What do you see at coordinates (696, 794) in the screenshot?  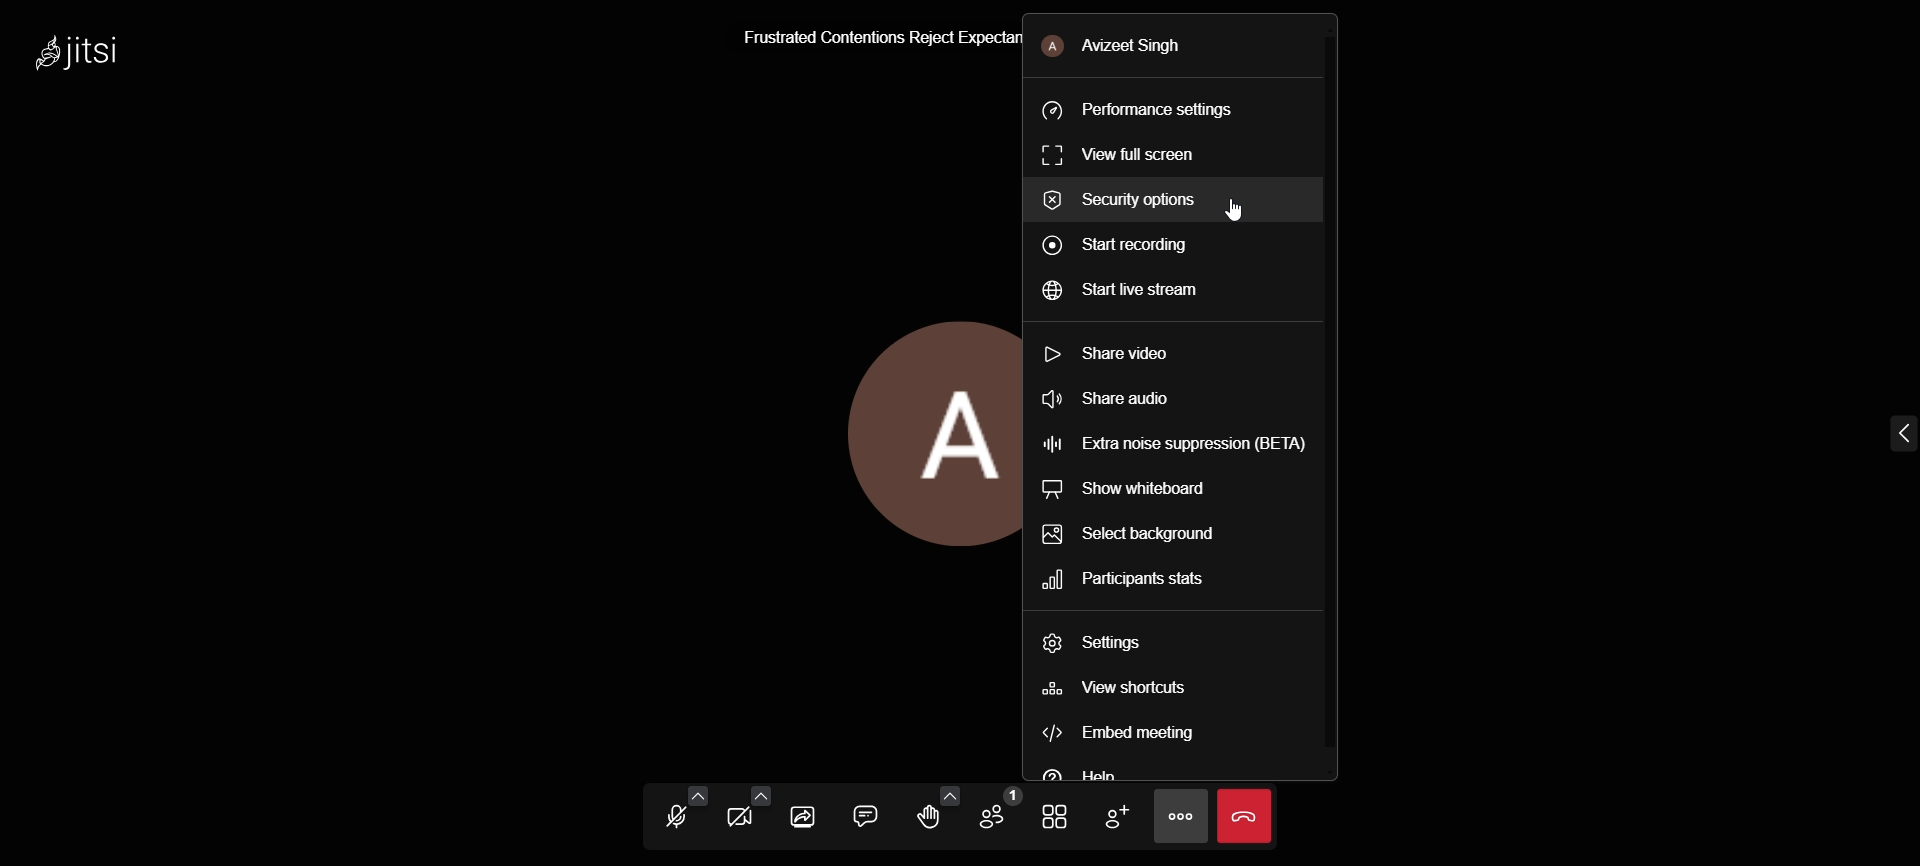 I see `audio setting` at bounding box center [696, 794].